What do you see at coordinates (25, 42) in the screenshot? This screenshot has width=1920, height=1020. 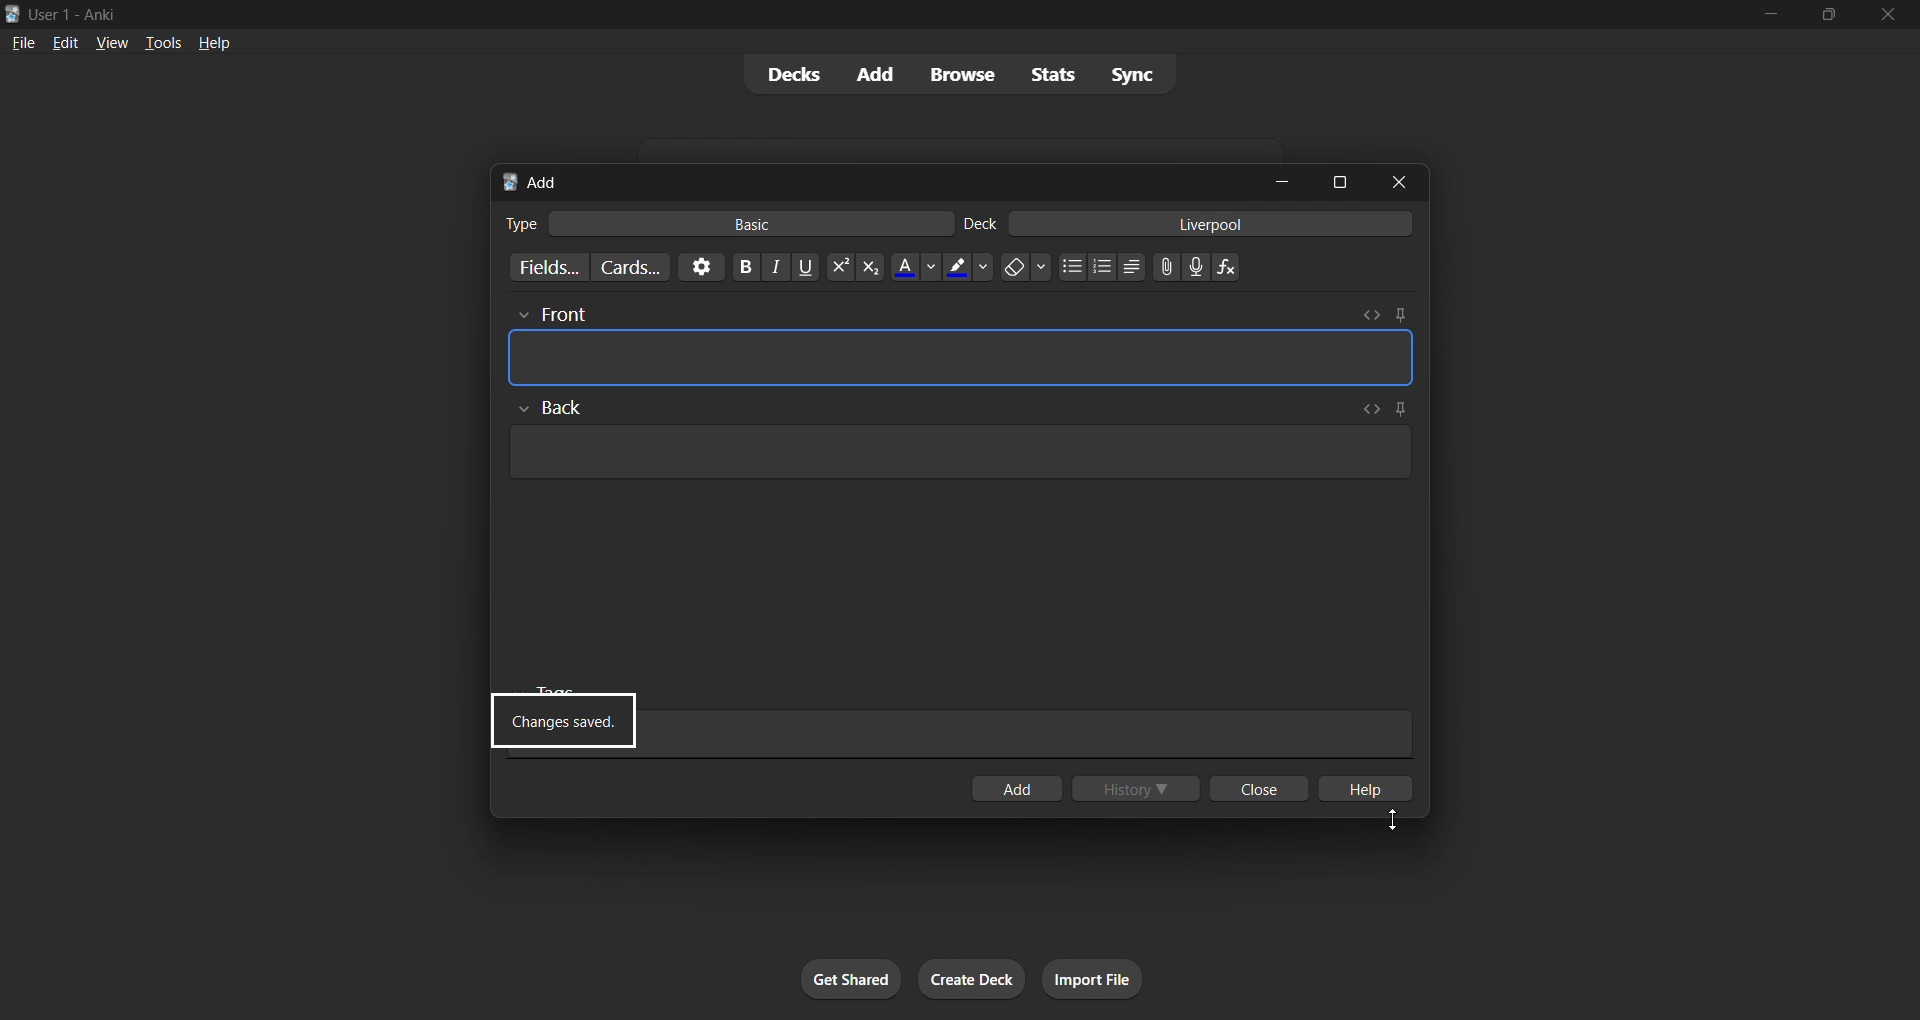 I see `file` at bounding box center [25, 42].